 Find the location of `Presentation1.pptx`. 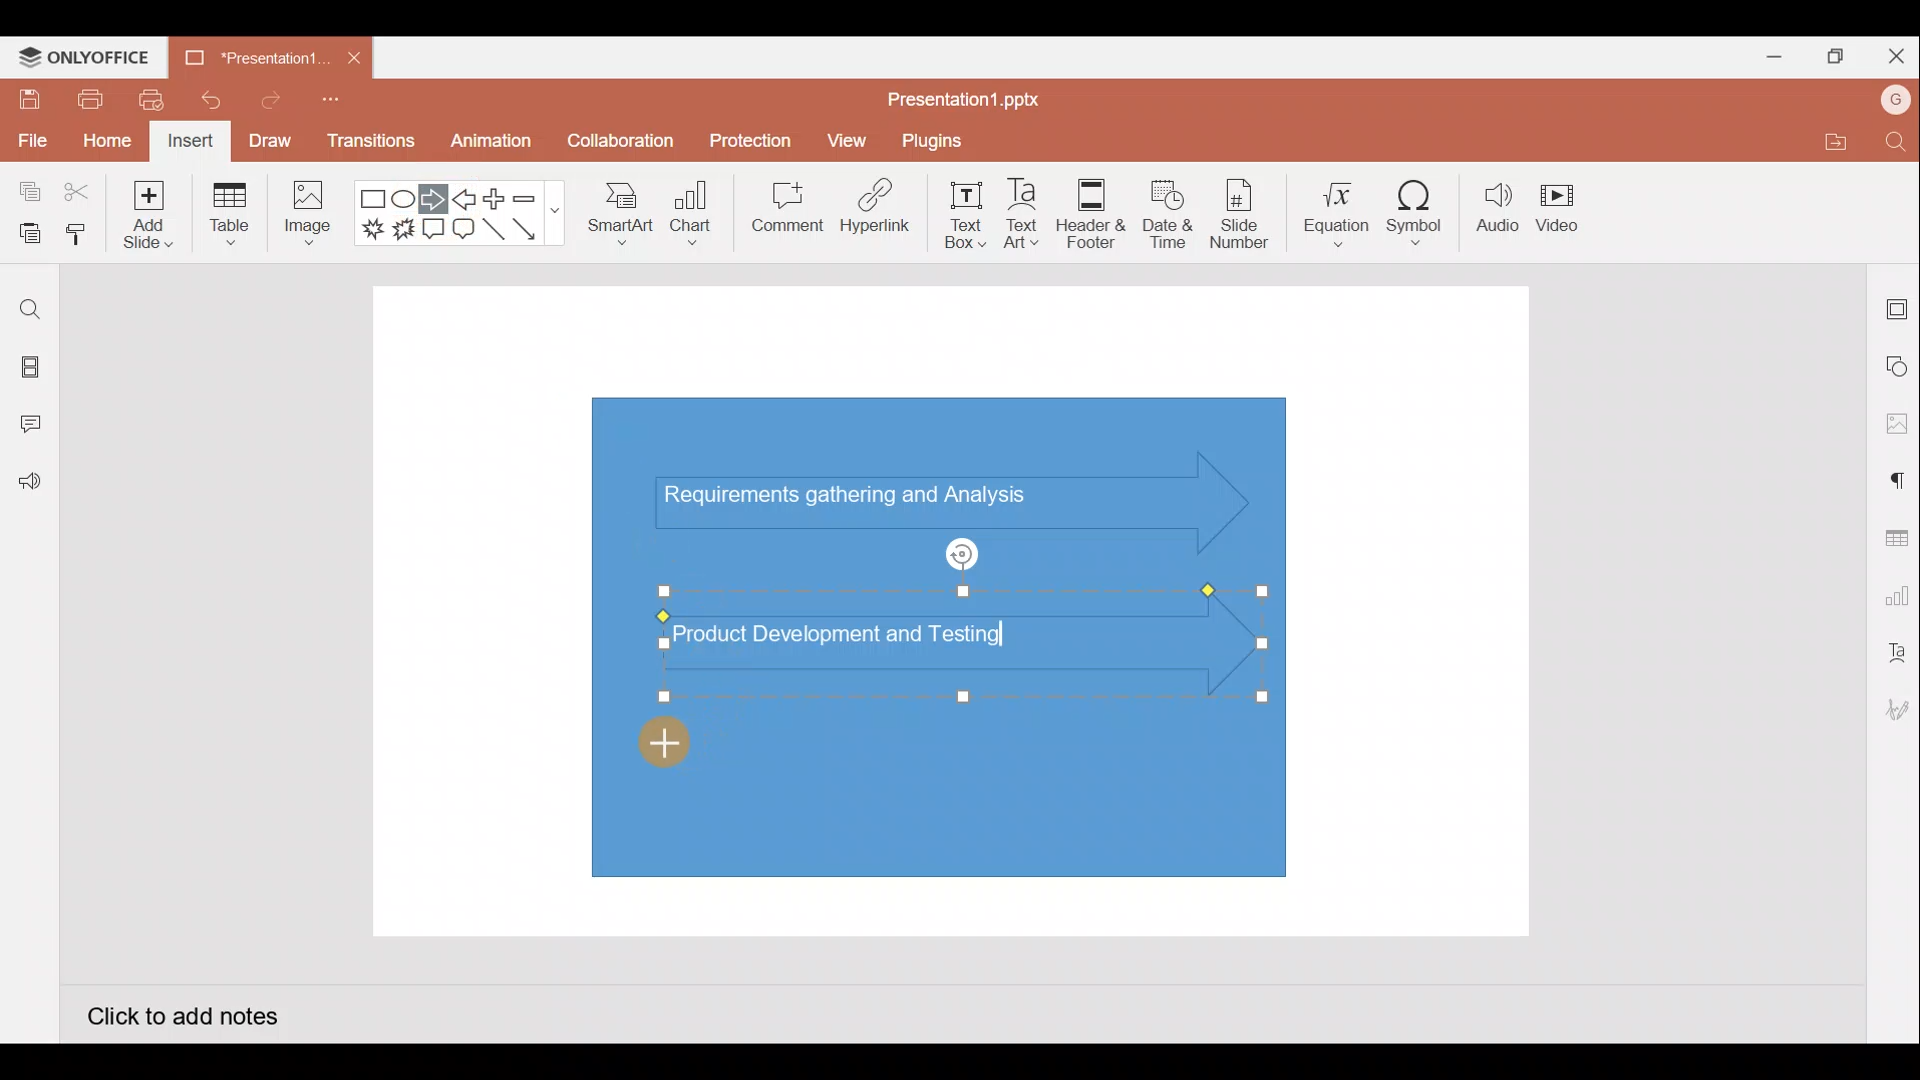

Presentation1.pptx is located at coordinates (971, 94).